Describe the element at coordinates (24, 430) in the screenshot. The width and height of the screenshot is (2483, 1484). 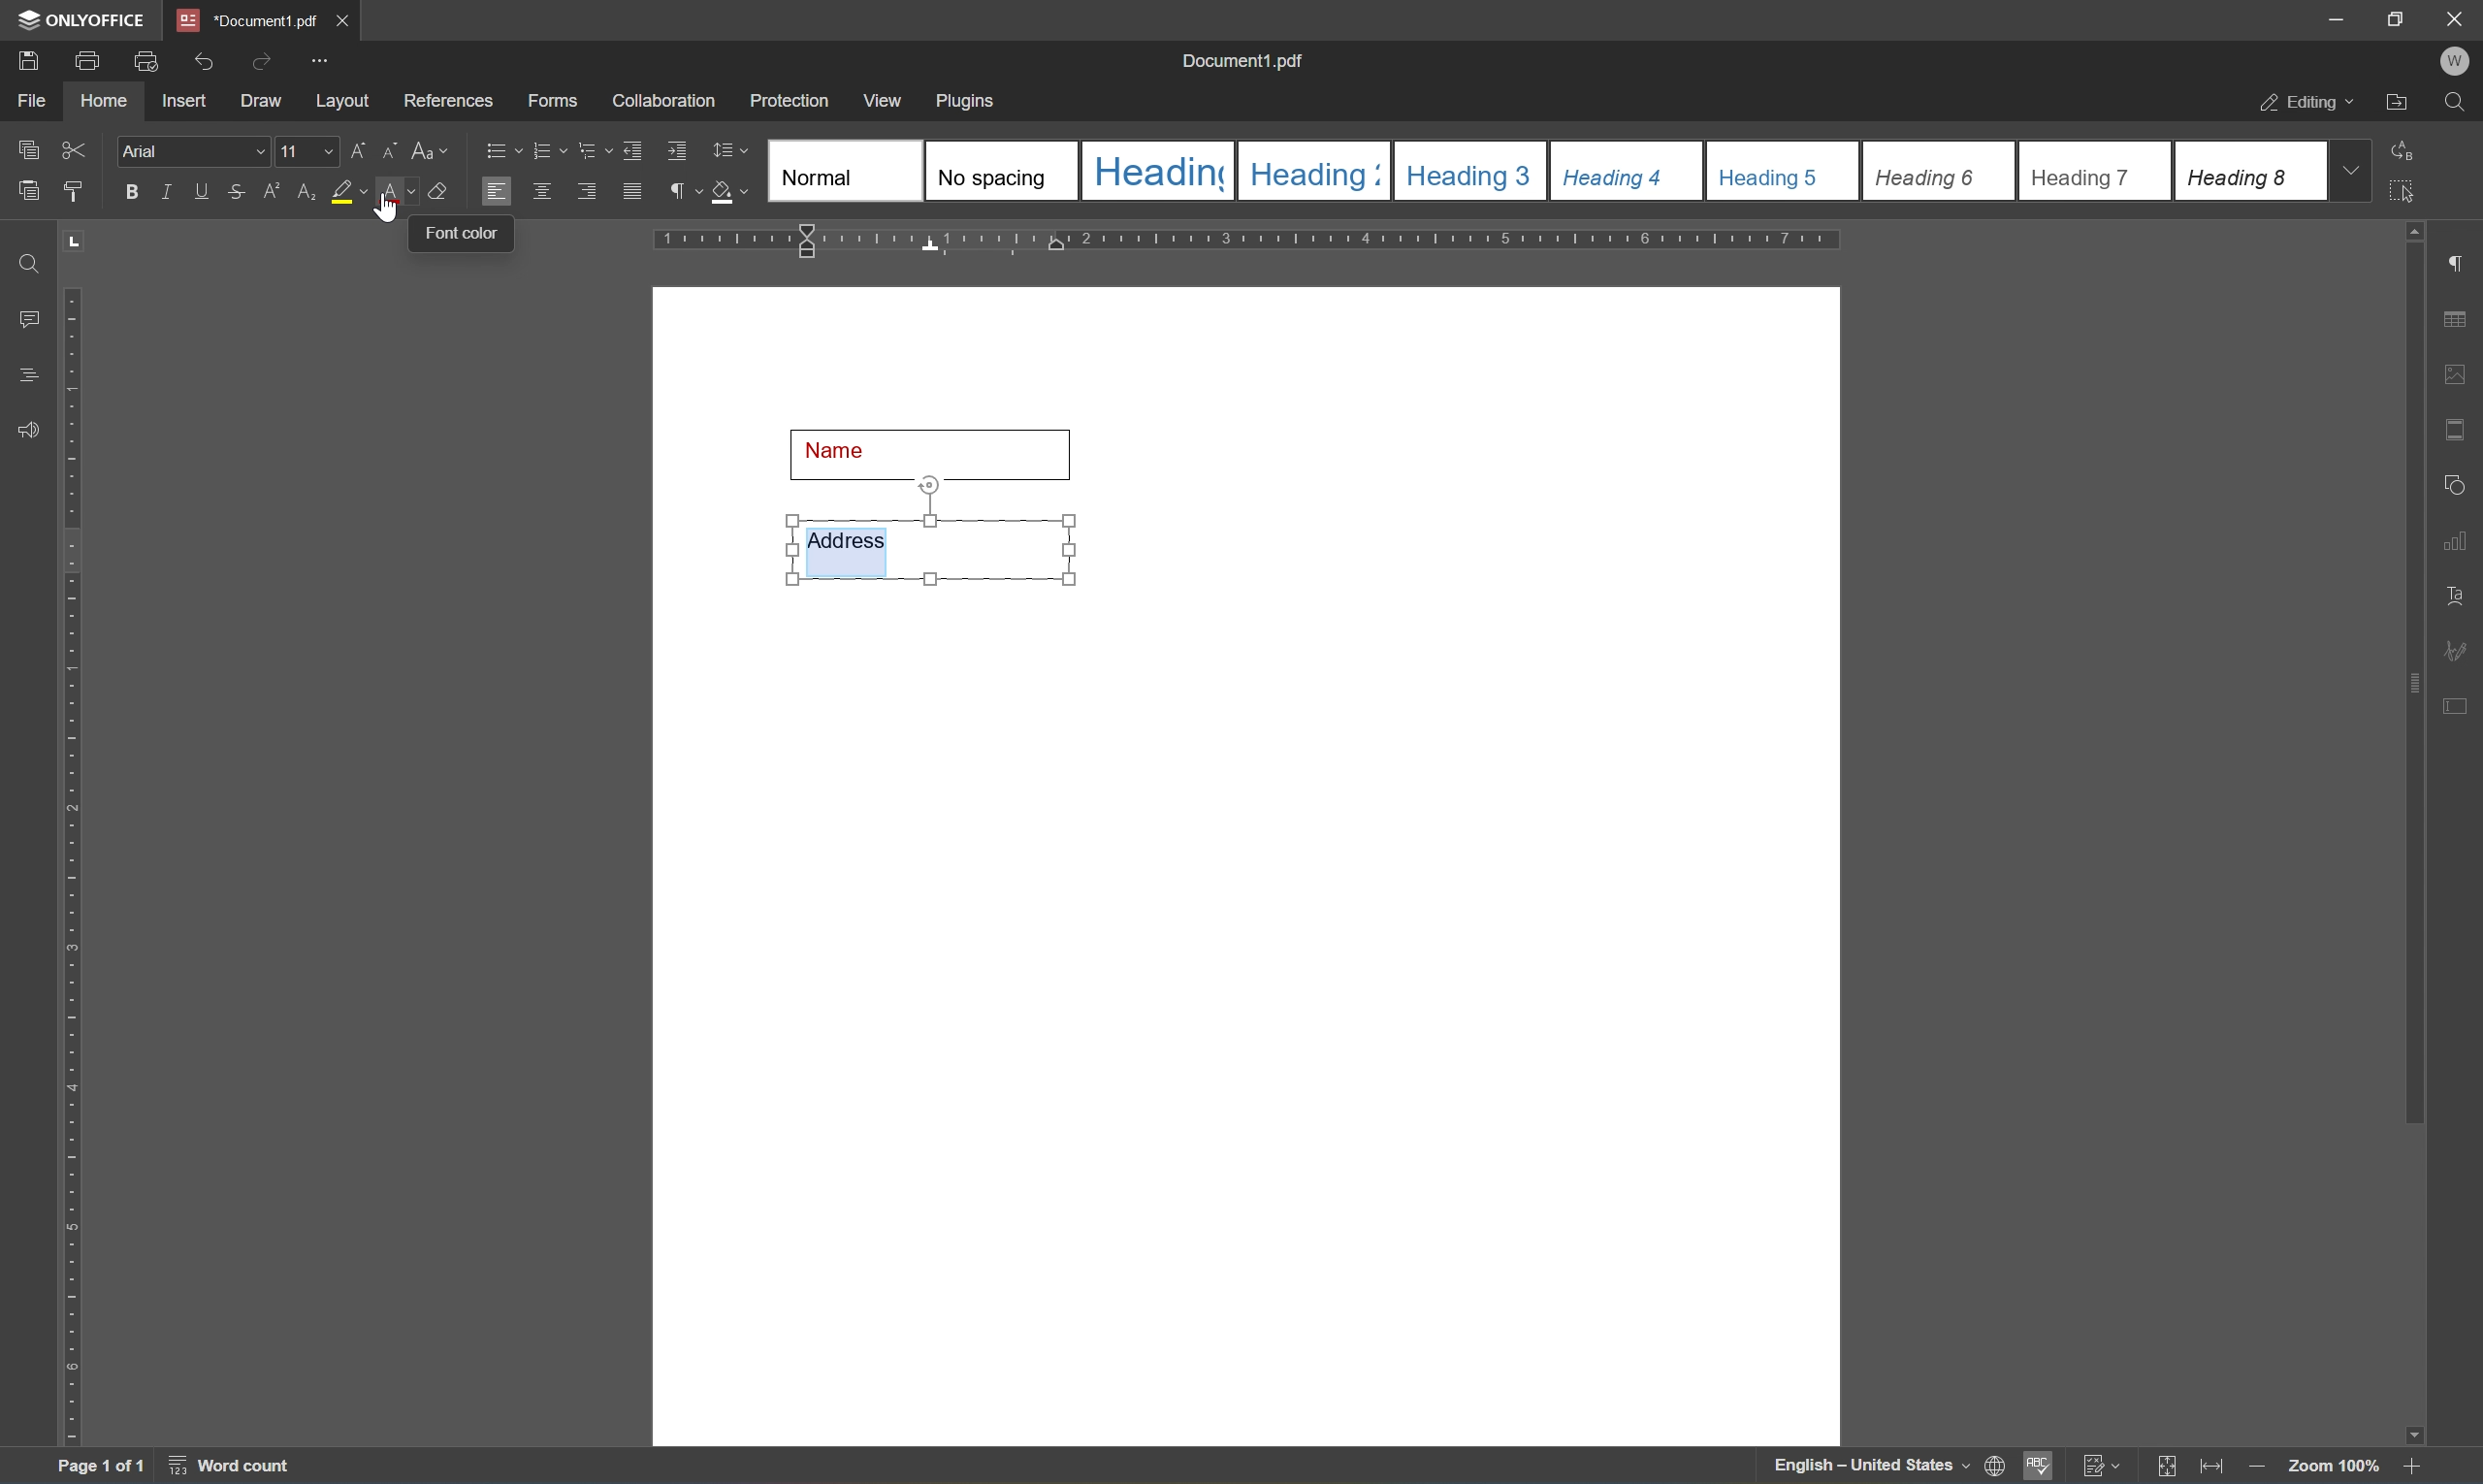
I see `feedback and support` at that location.